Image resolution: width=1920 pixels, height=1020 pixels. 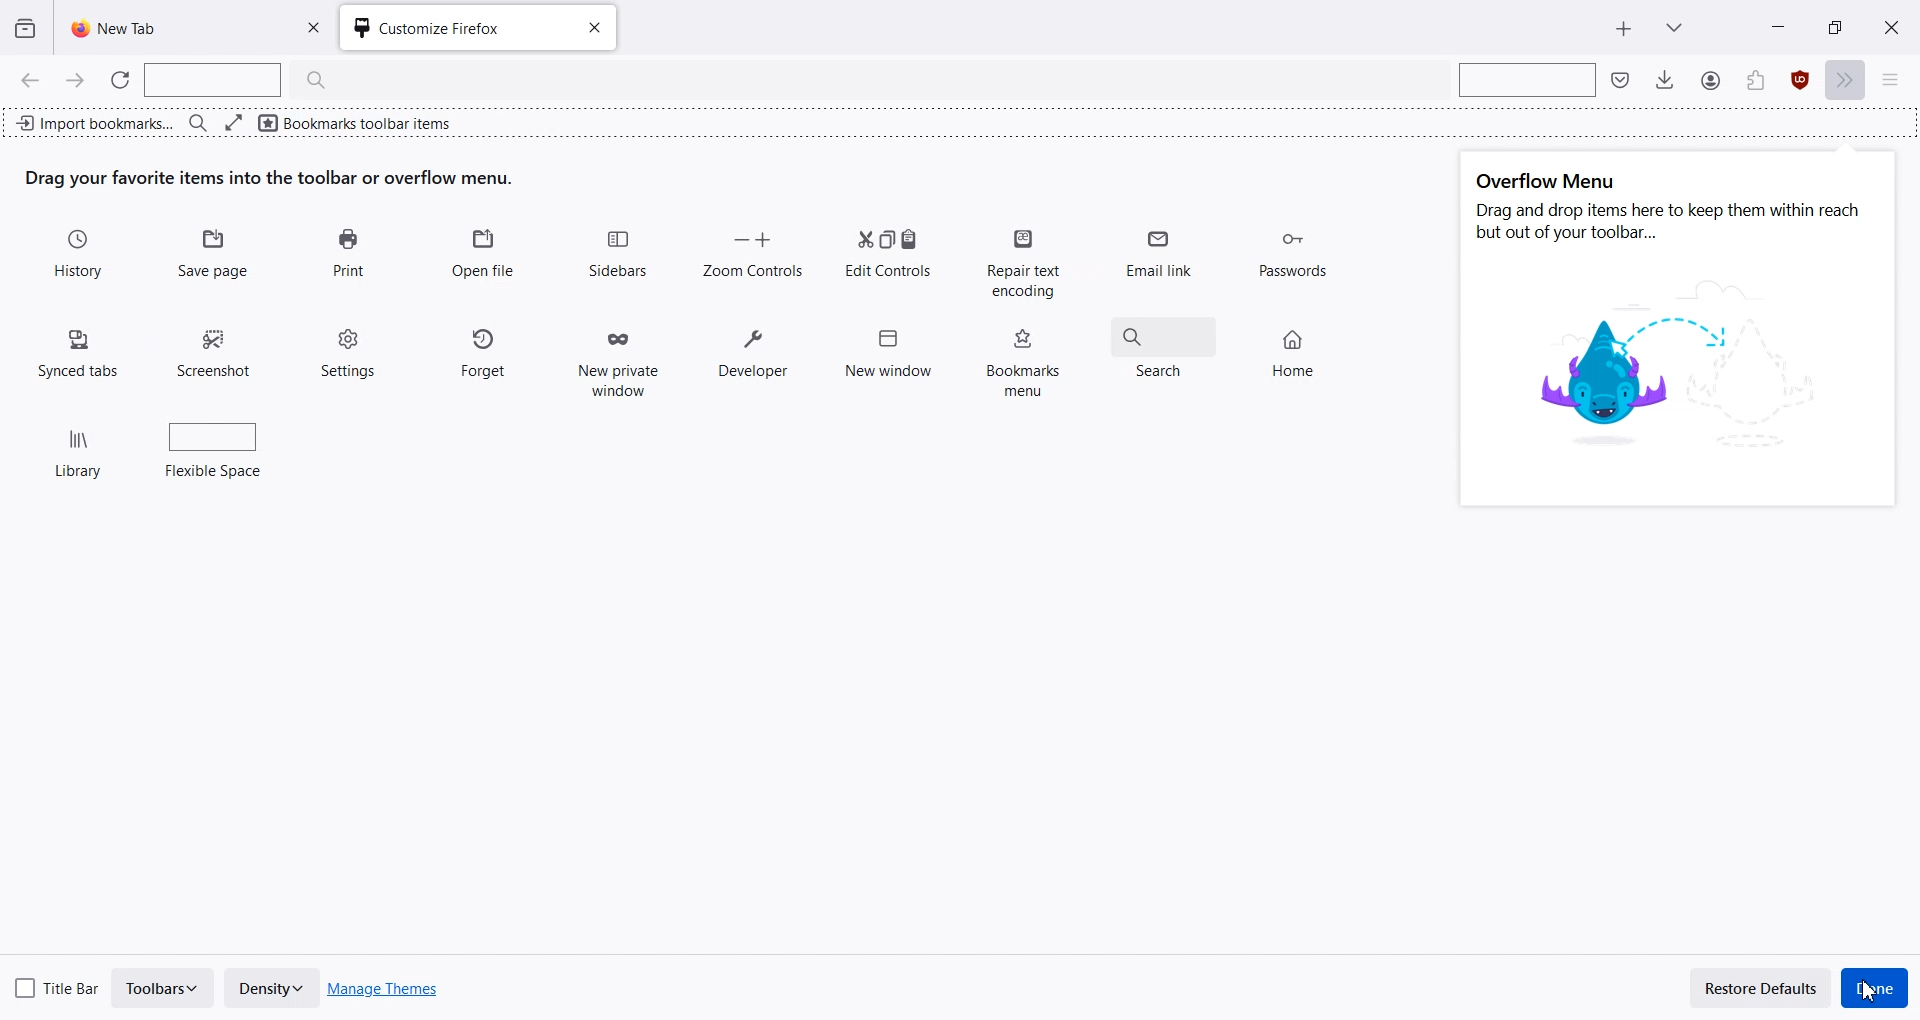 I want to click on Done, so click(x=1875, y=988).